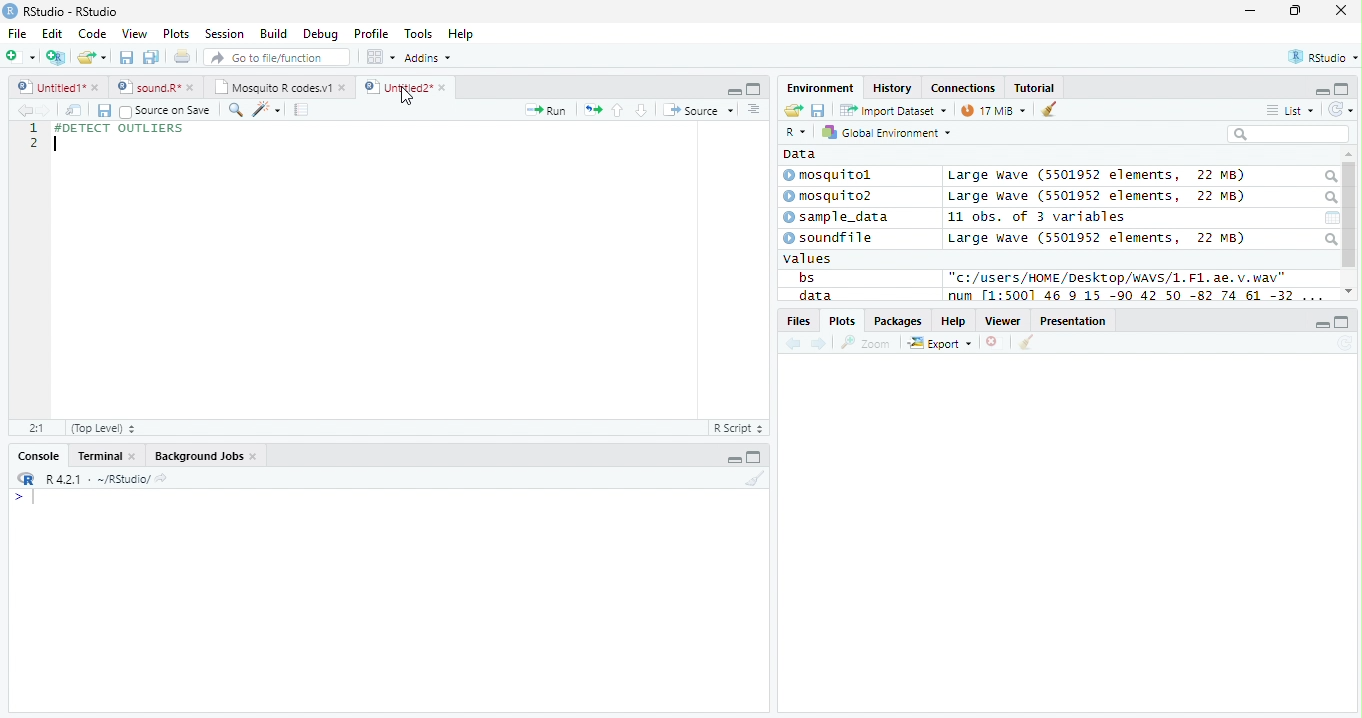  What do you see at coordinates (753, 479) in the screenshot?
I see `clear workspace` at bounding box center [753, 479].